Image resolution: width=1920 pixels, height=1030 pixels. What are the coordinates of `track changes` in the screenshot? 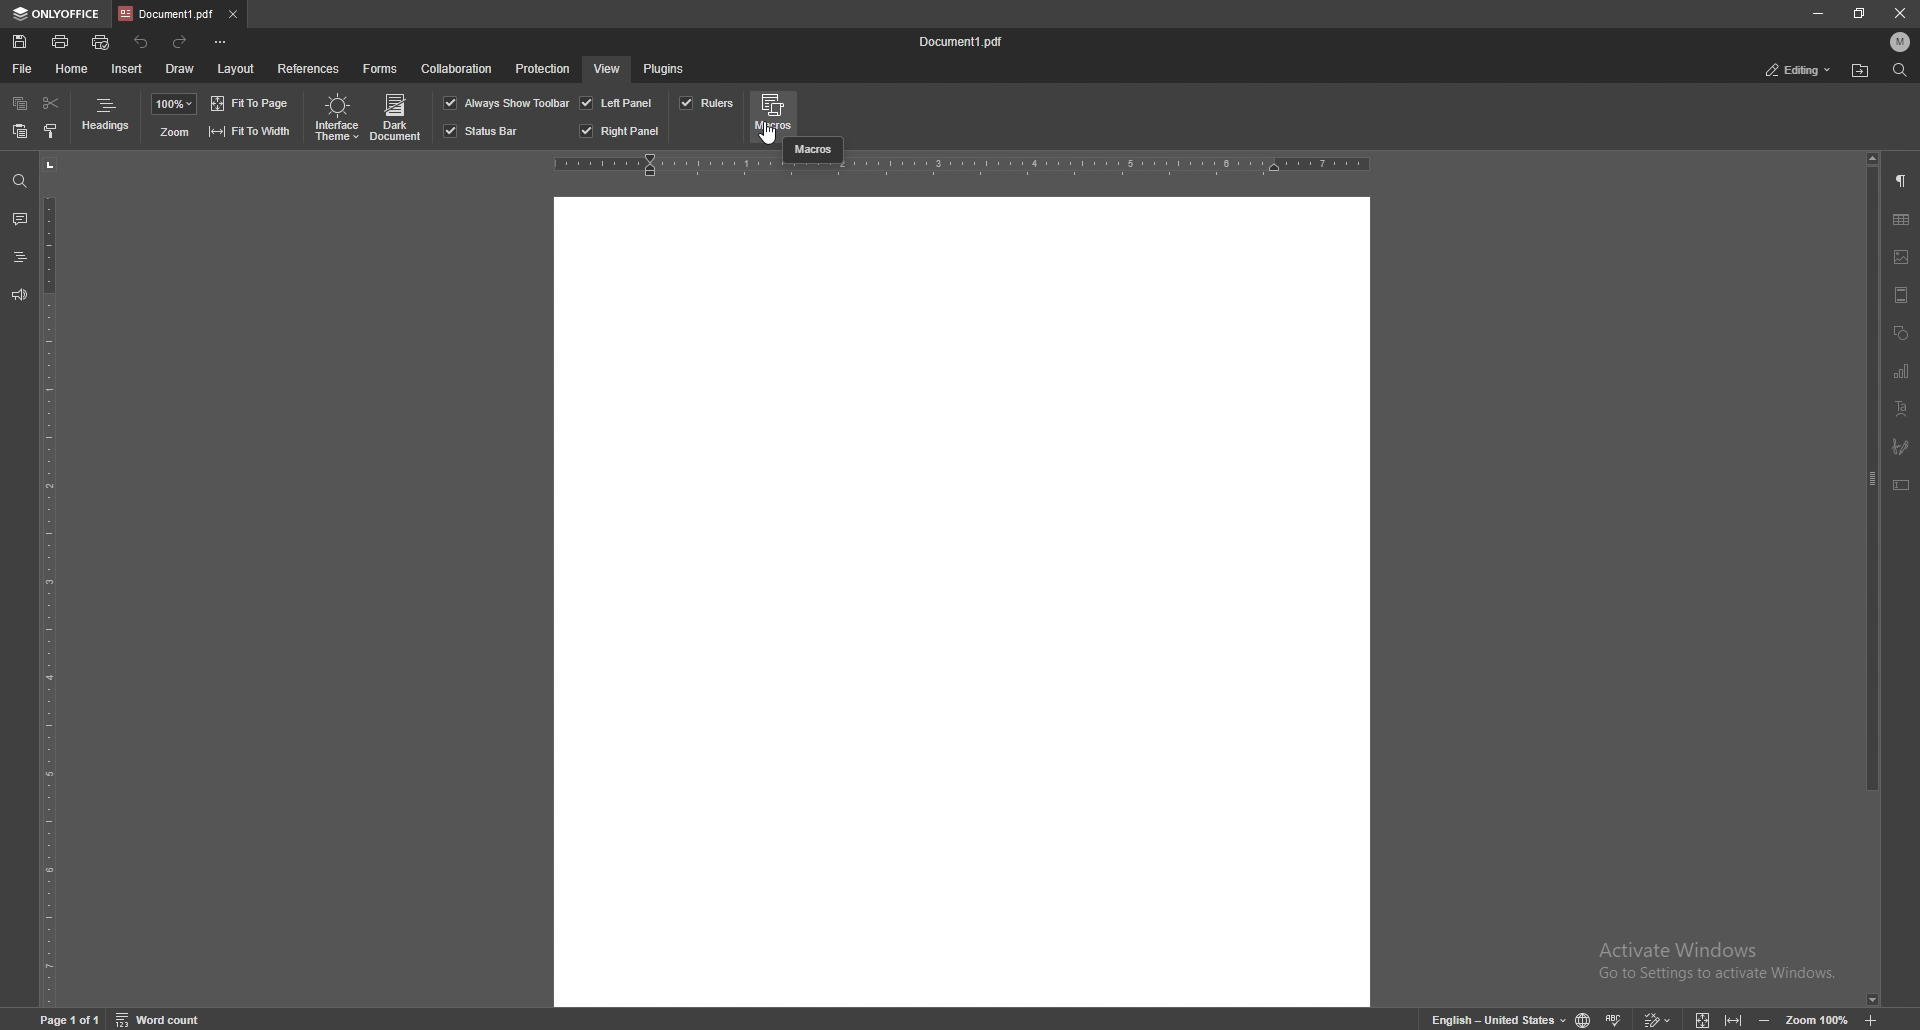 It's located at (1660, 1018).